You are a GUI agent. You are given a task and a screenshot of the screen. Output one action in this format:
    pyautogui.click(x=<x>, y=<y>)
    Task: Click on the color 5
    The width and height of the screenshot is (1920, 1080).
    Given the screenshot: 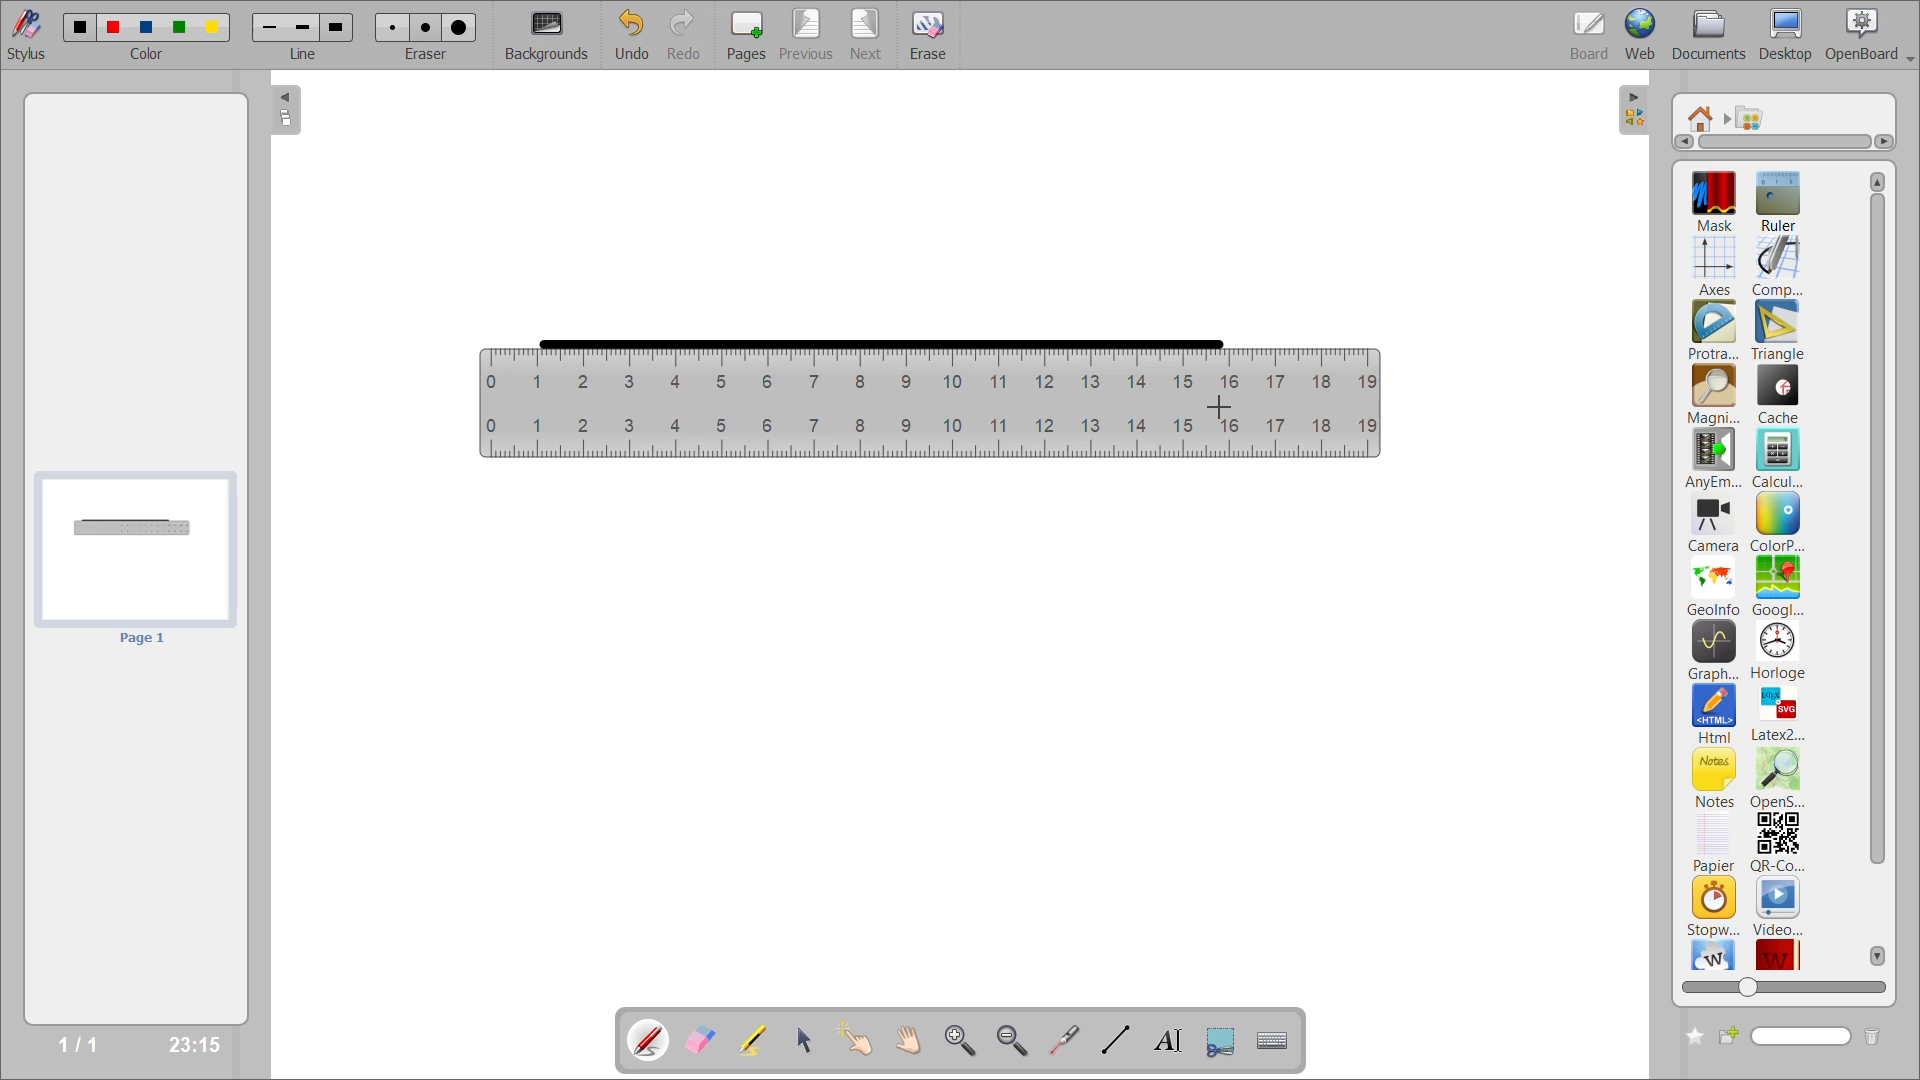 What is the action you would take?
    pyautogui.click(x=210, y=26)
    